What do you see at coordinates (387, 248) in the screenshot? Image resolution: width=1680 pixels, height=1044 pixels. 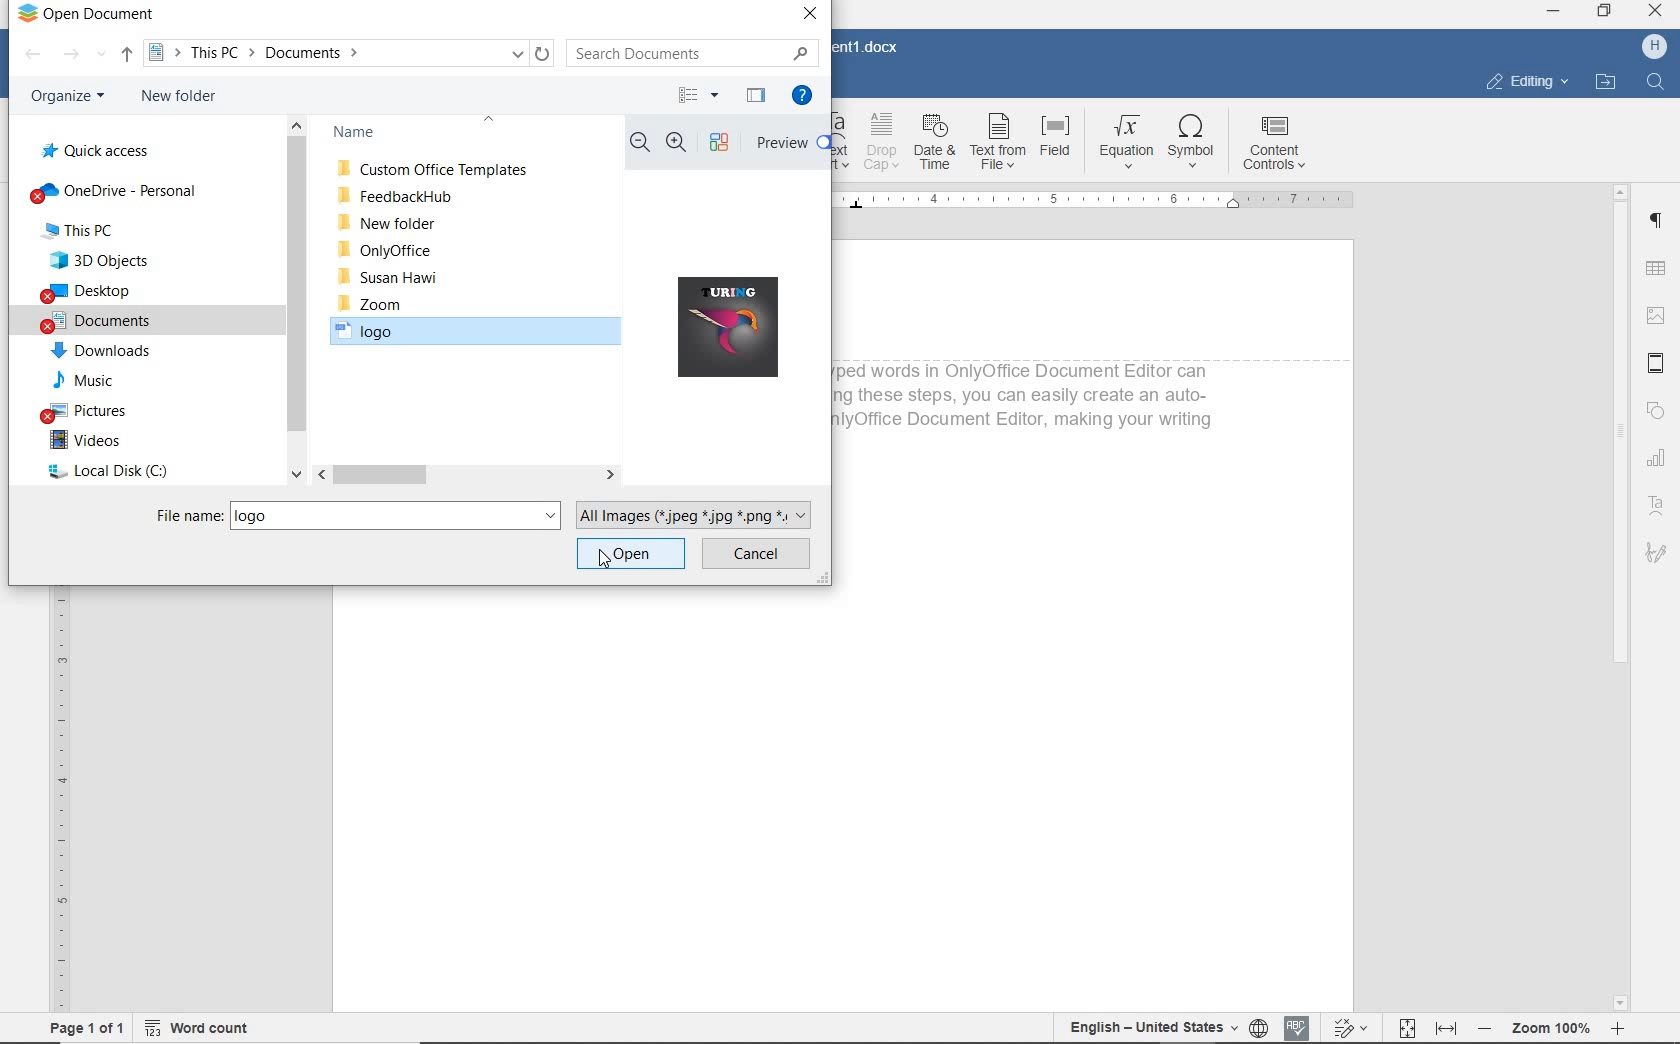 I see `Only Office` at bounding box center [387, 248].